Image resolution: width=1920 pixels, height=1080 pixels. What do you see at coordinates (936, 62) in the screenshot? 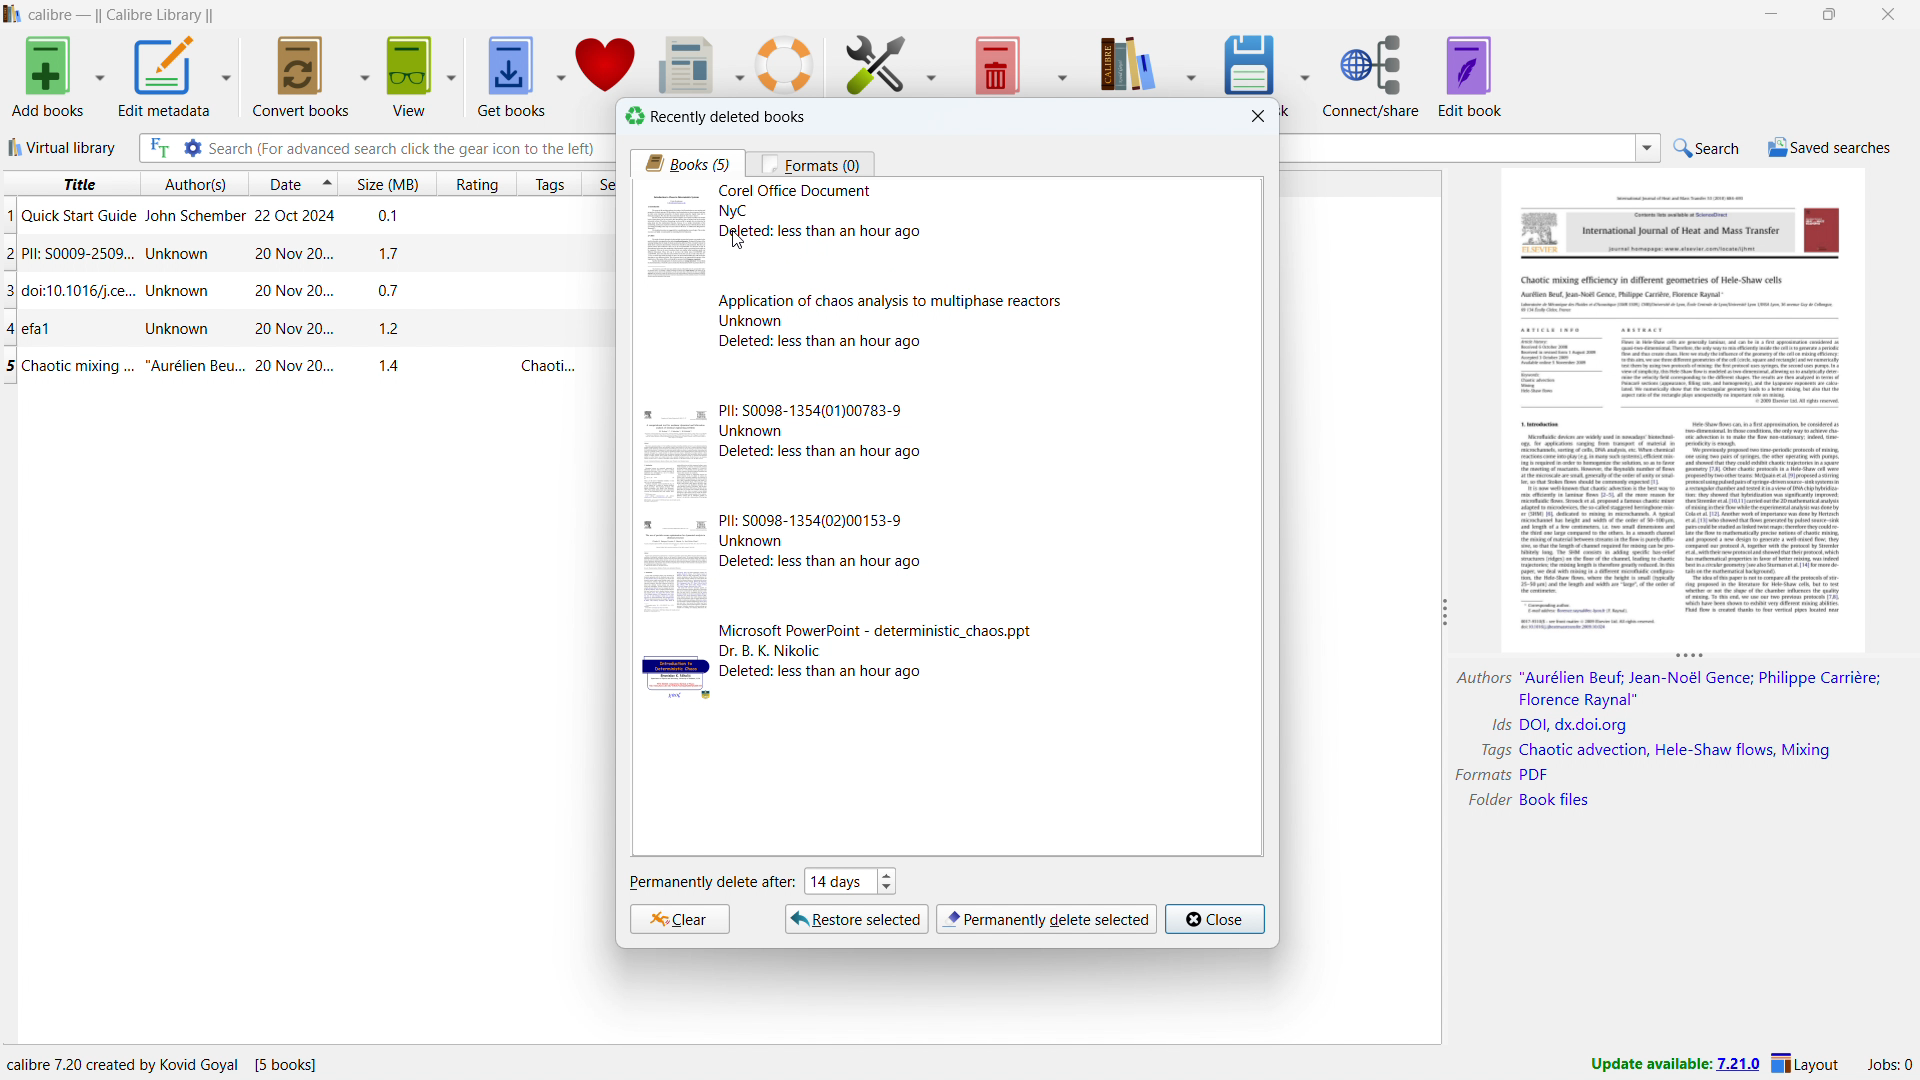
I see `preferences options` at bounding box center [936, 62].